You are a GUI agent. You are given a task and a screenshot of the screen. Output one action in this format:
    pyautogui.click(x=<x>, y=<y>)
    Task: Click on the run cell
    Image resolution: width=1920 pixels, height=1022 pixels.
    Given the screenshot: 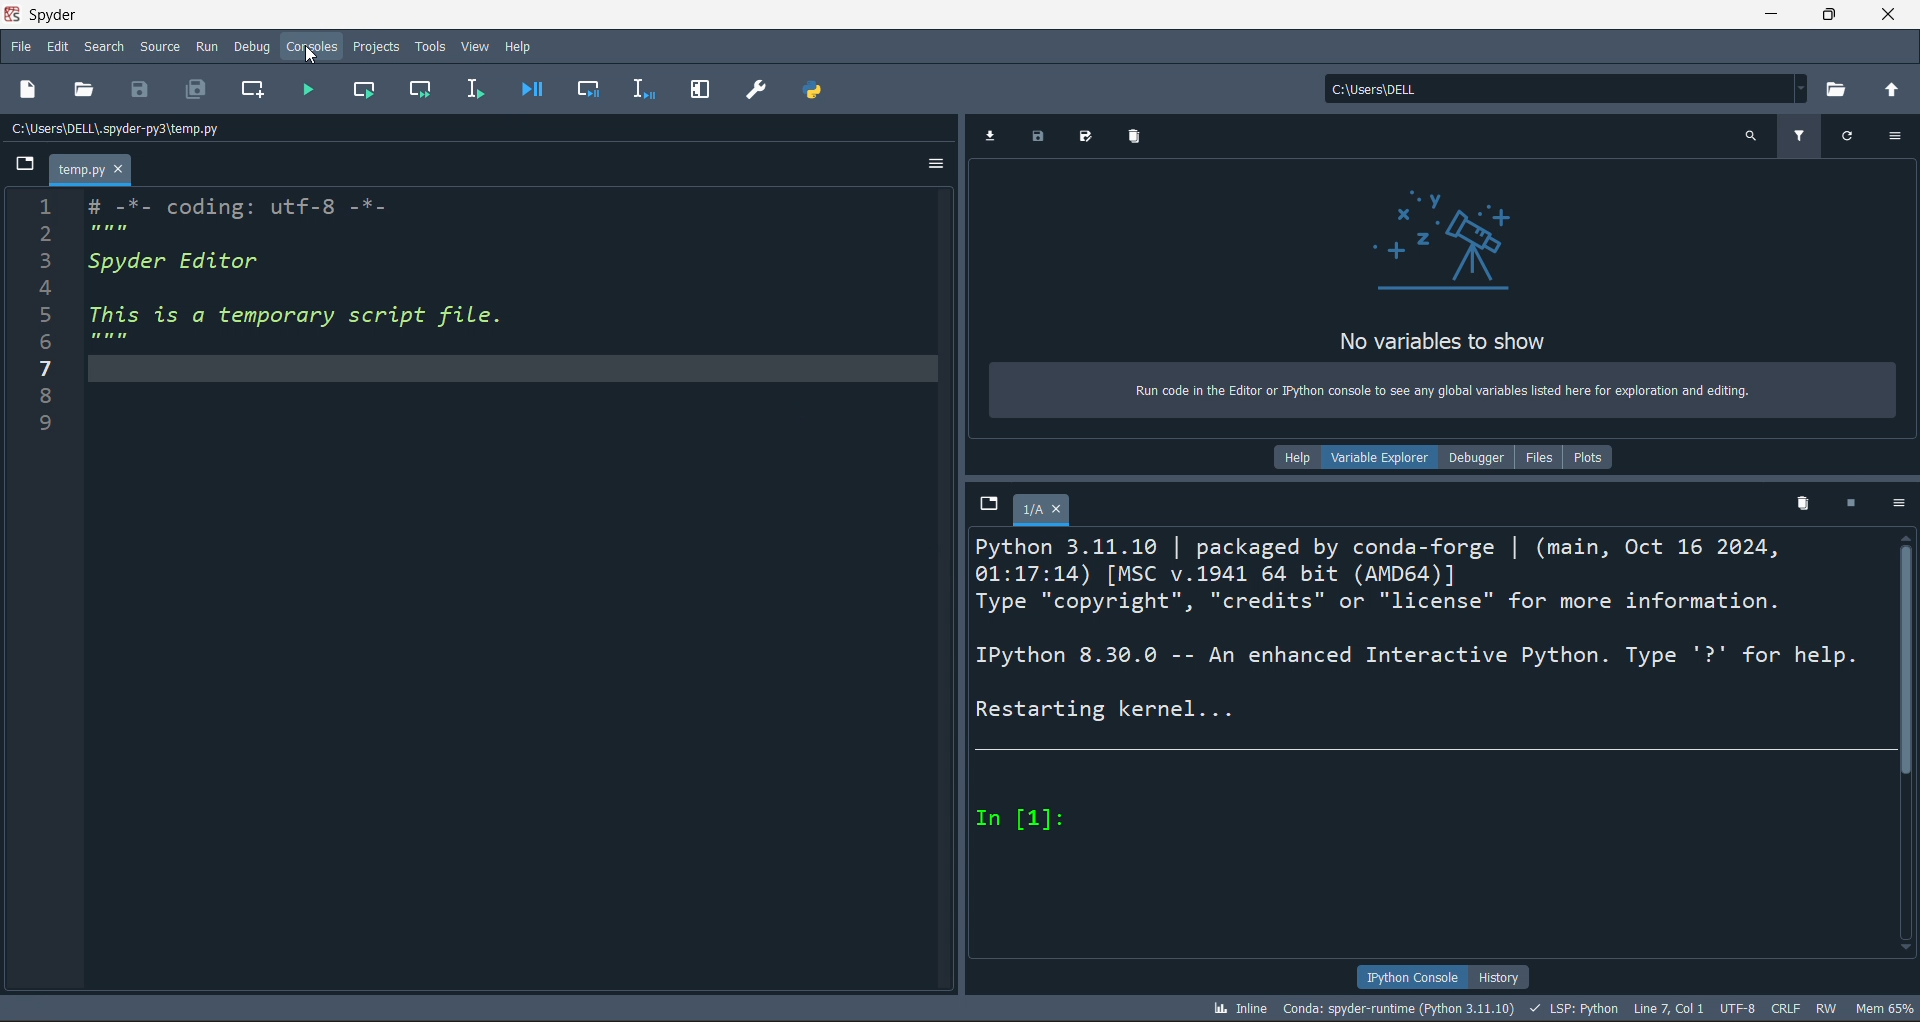 What is the action you would take?
    pyautogui.click(x=365, y=90)
    